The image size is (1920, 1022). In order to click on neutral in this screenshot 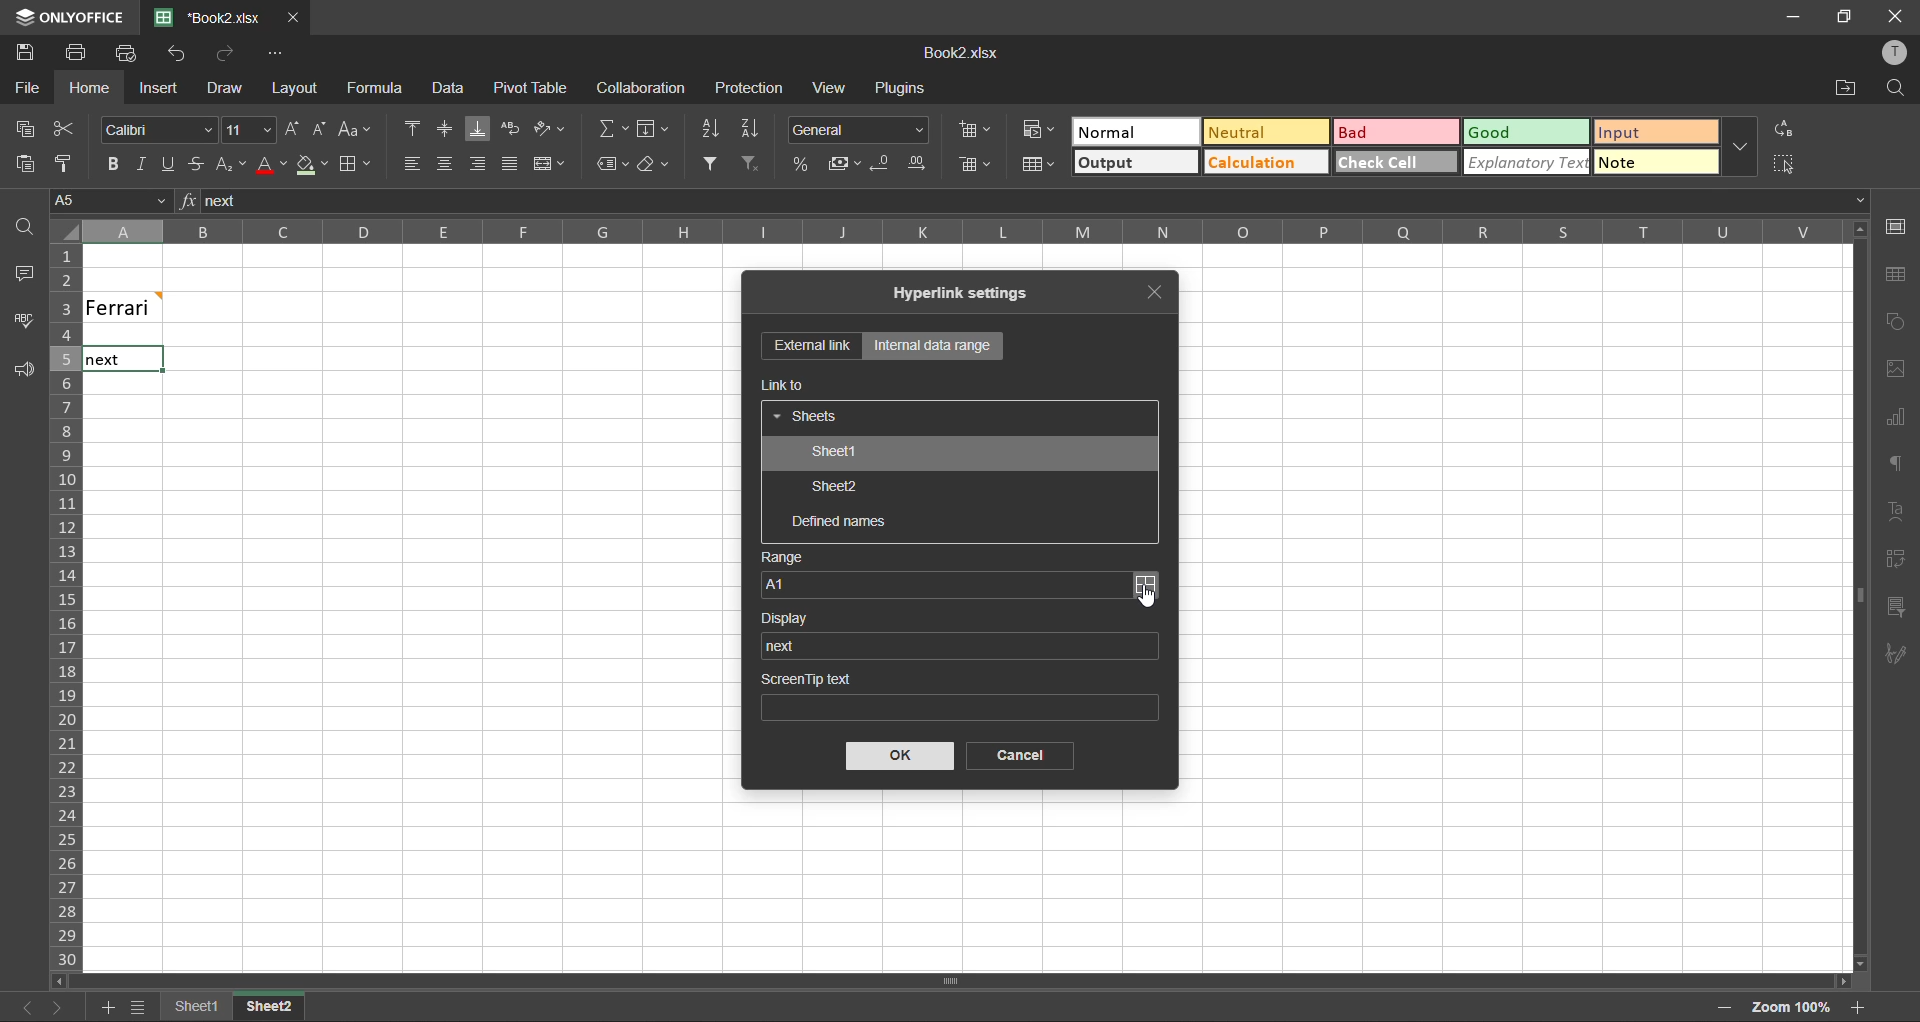, I will do `click(1260, 135)`.